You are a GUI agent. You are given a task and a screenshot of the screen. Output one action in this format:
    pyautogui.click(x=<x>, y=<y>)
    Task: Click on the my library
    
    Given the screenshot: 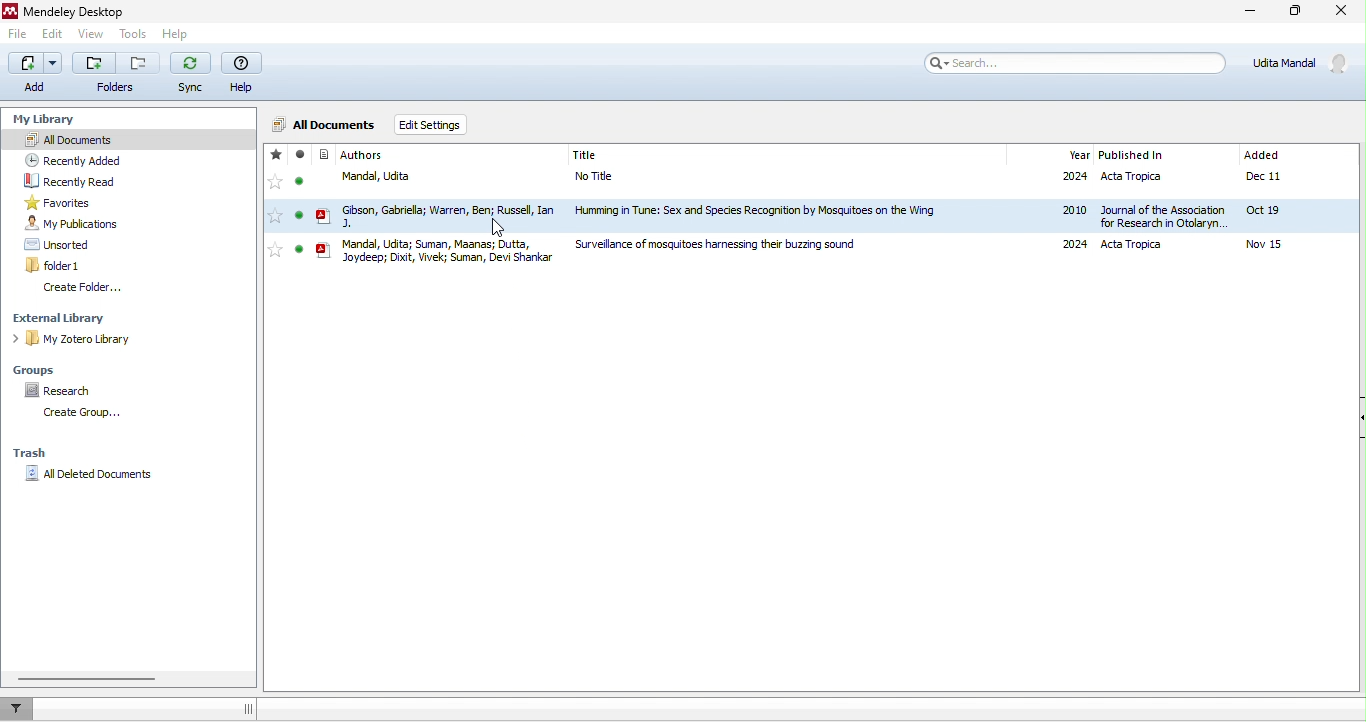 What is the action you would take?
    pyautogui.click(x=58, y=121)
    